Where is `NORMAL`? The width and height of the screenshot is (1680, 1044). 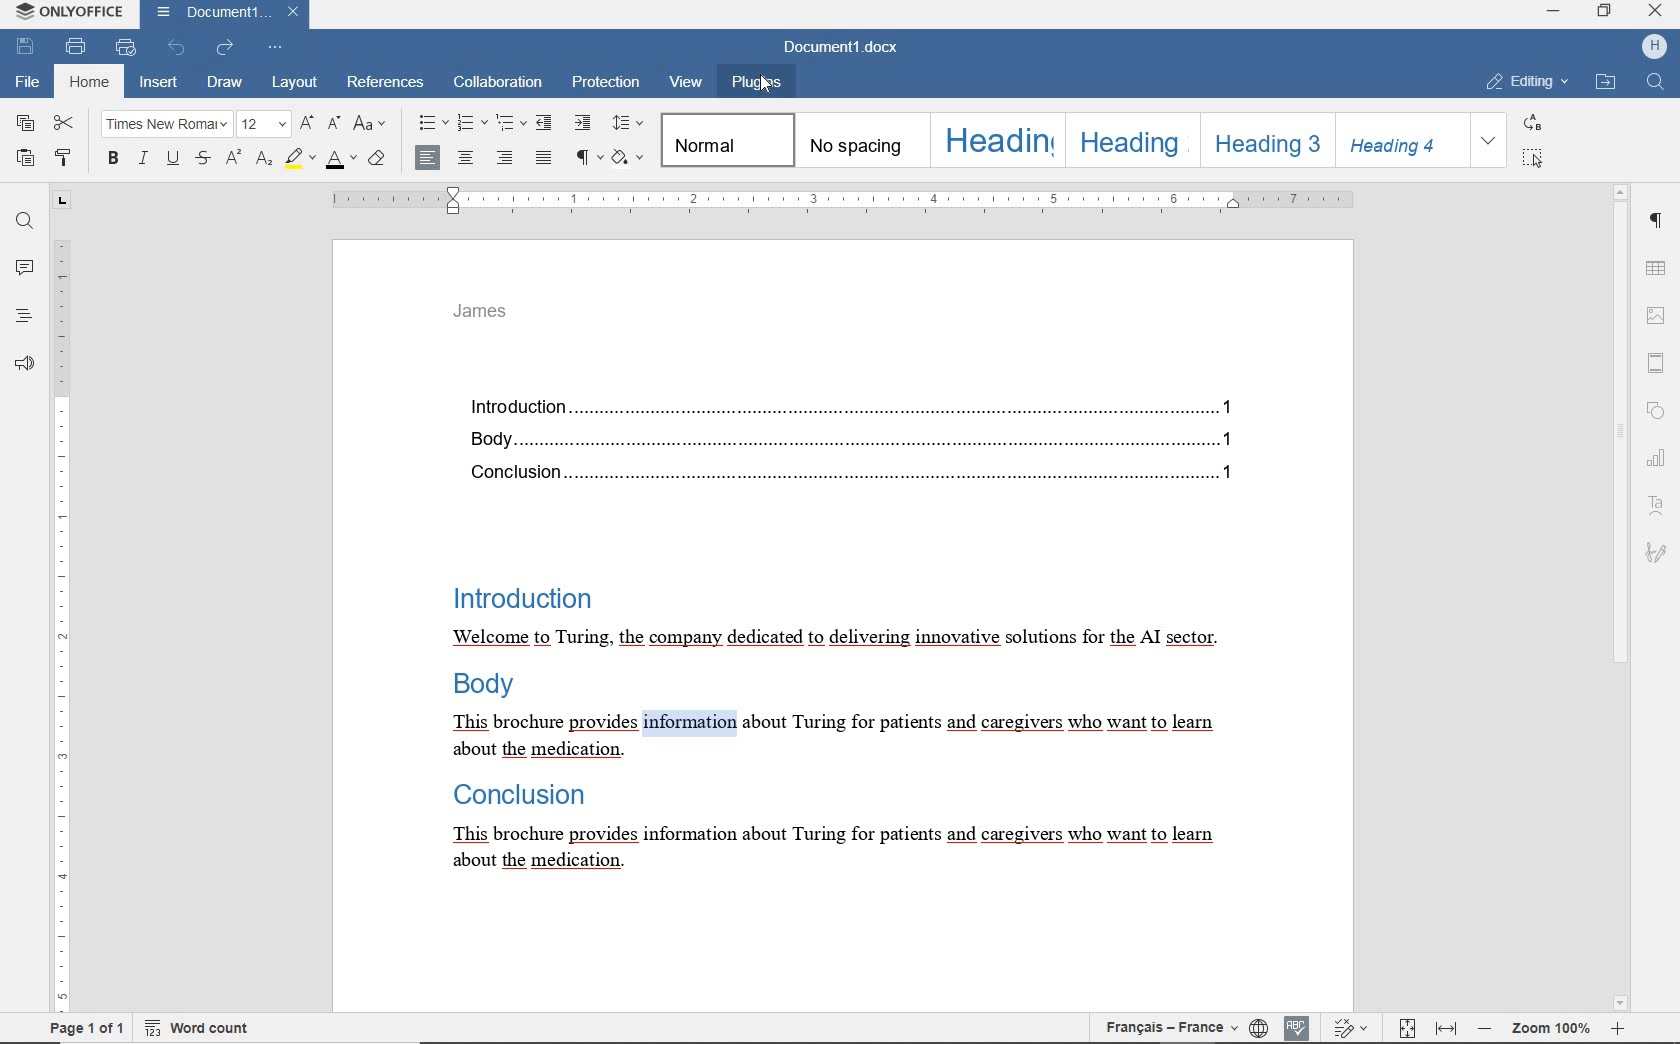 NORMAL is located at coordinates (725, 141).